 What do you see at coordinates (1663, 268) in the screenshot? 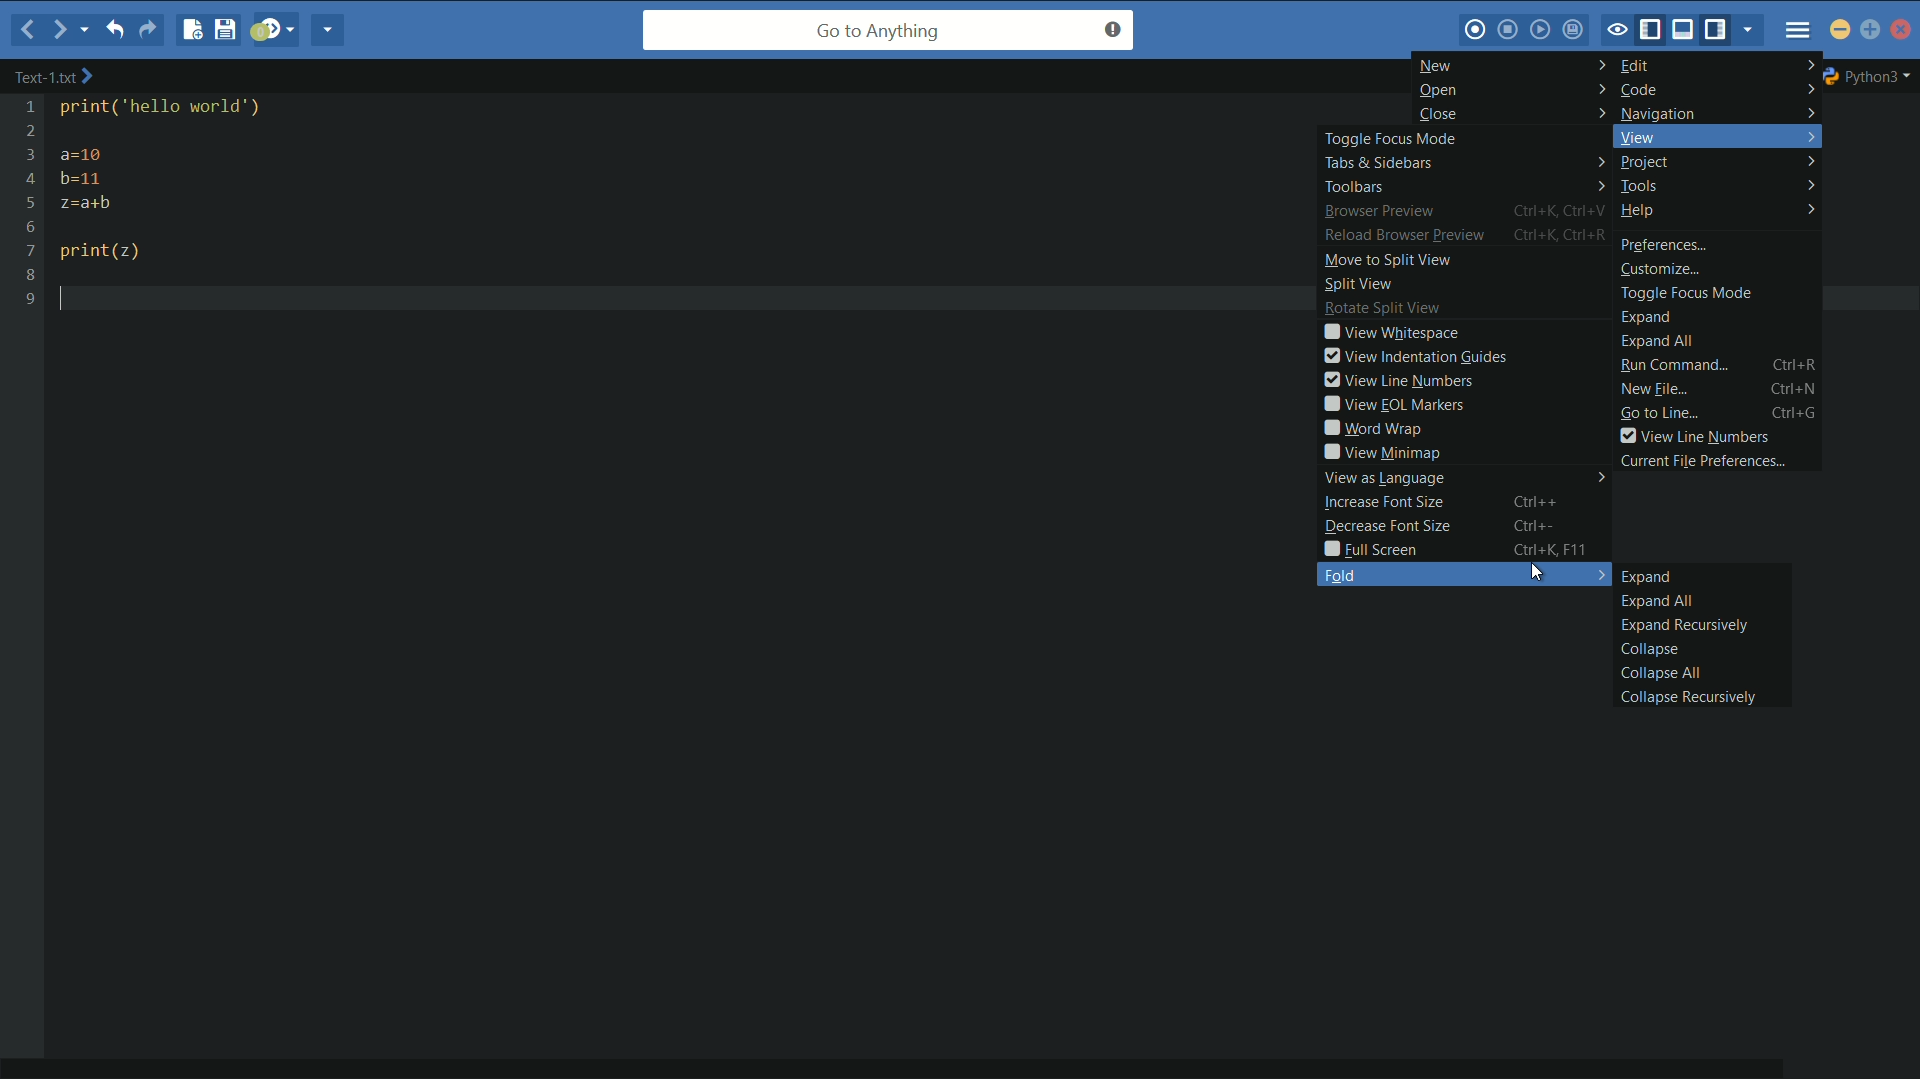
I see `customize` at bounding box center [1663, 268].